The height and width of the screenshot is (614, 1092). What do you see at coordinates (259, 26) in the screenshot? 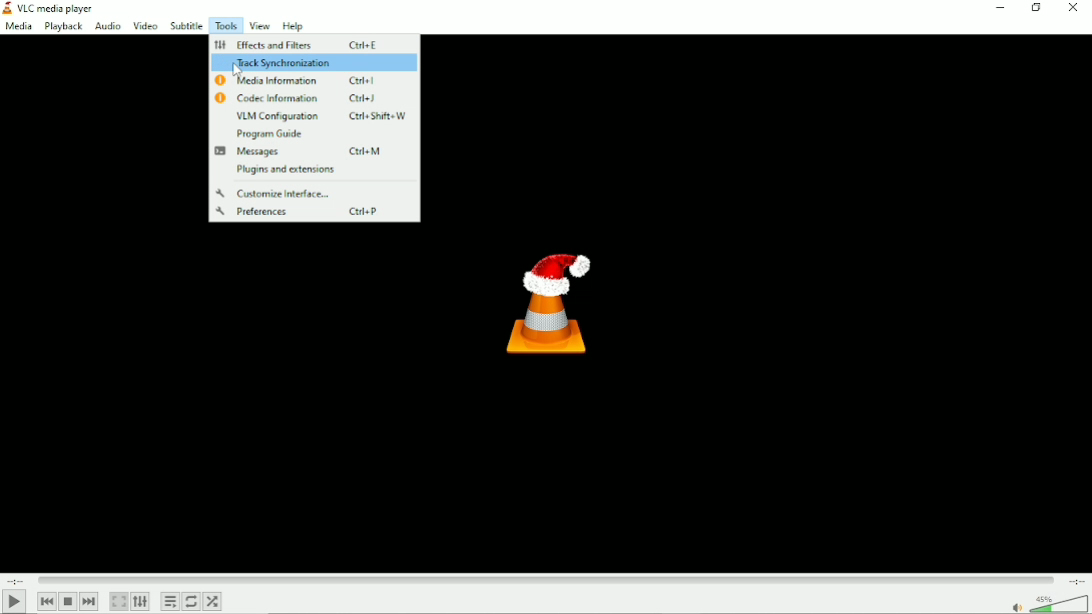
I see `View` at bounding box center [259, 26].